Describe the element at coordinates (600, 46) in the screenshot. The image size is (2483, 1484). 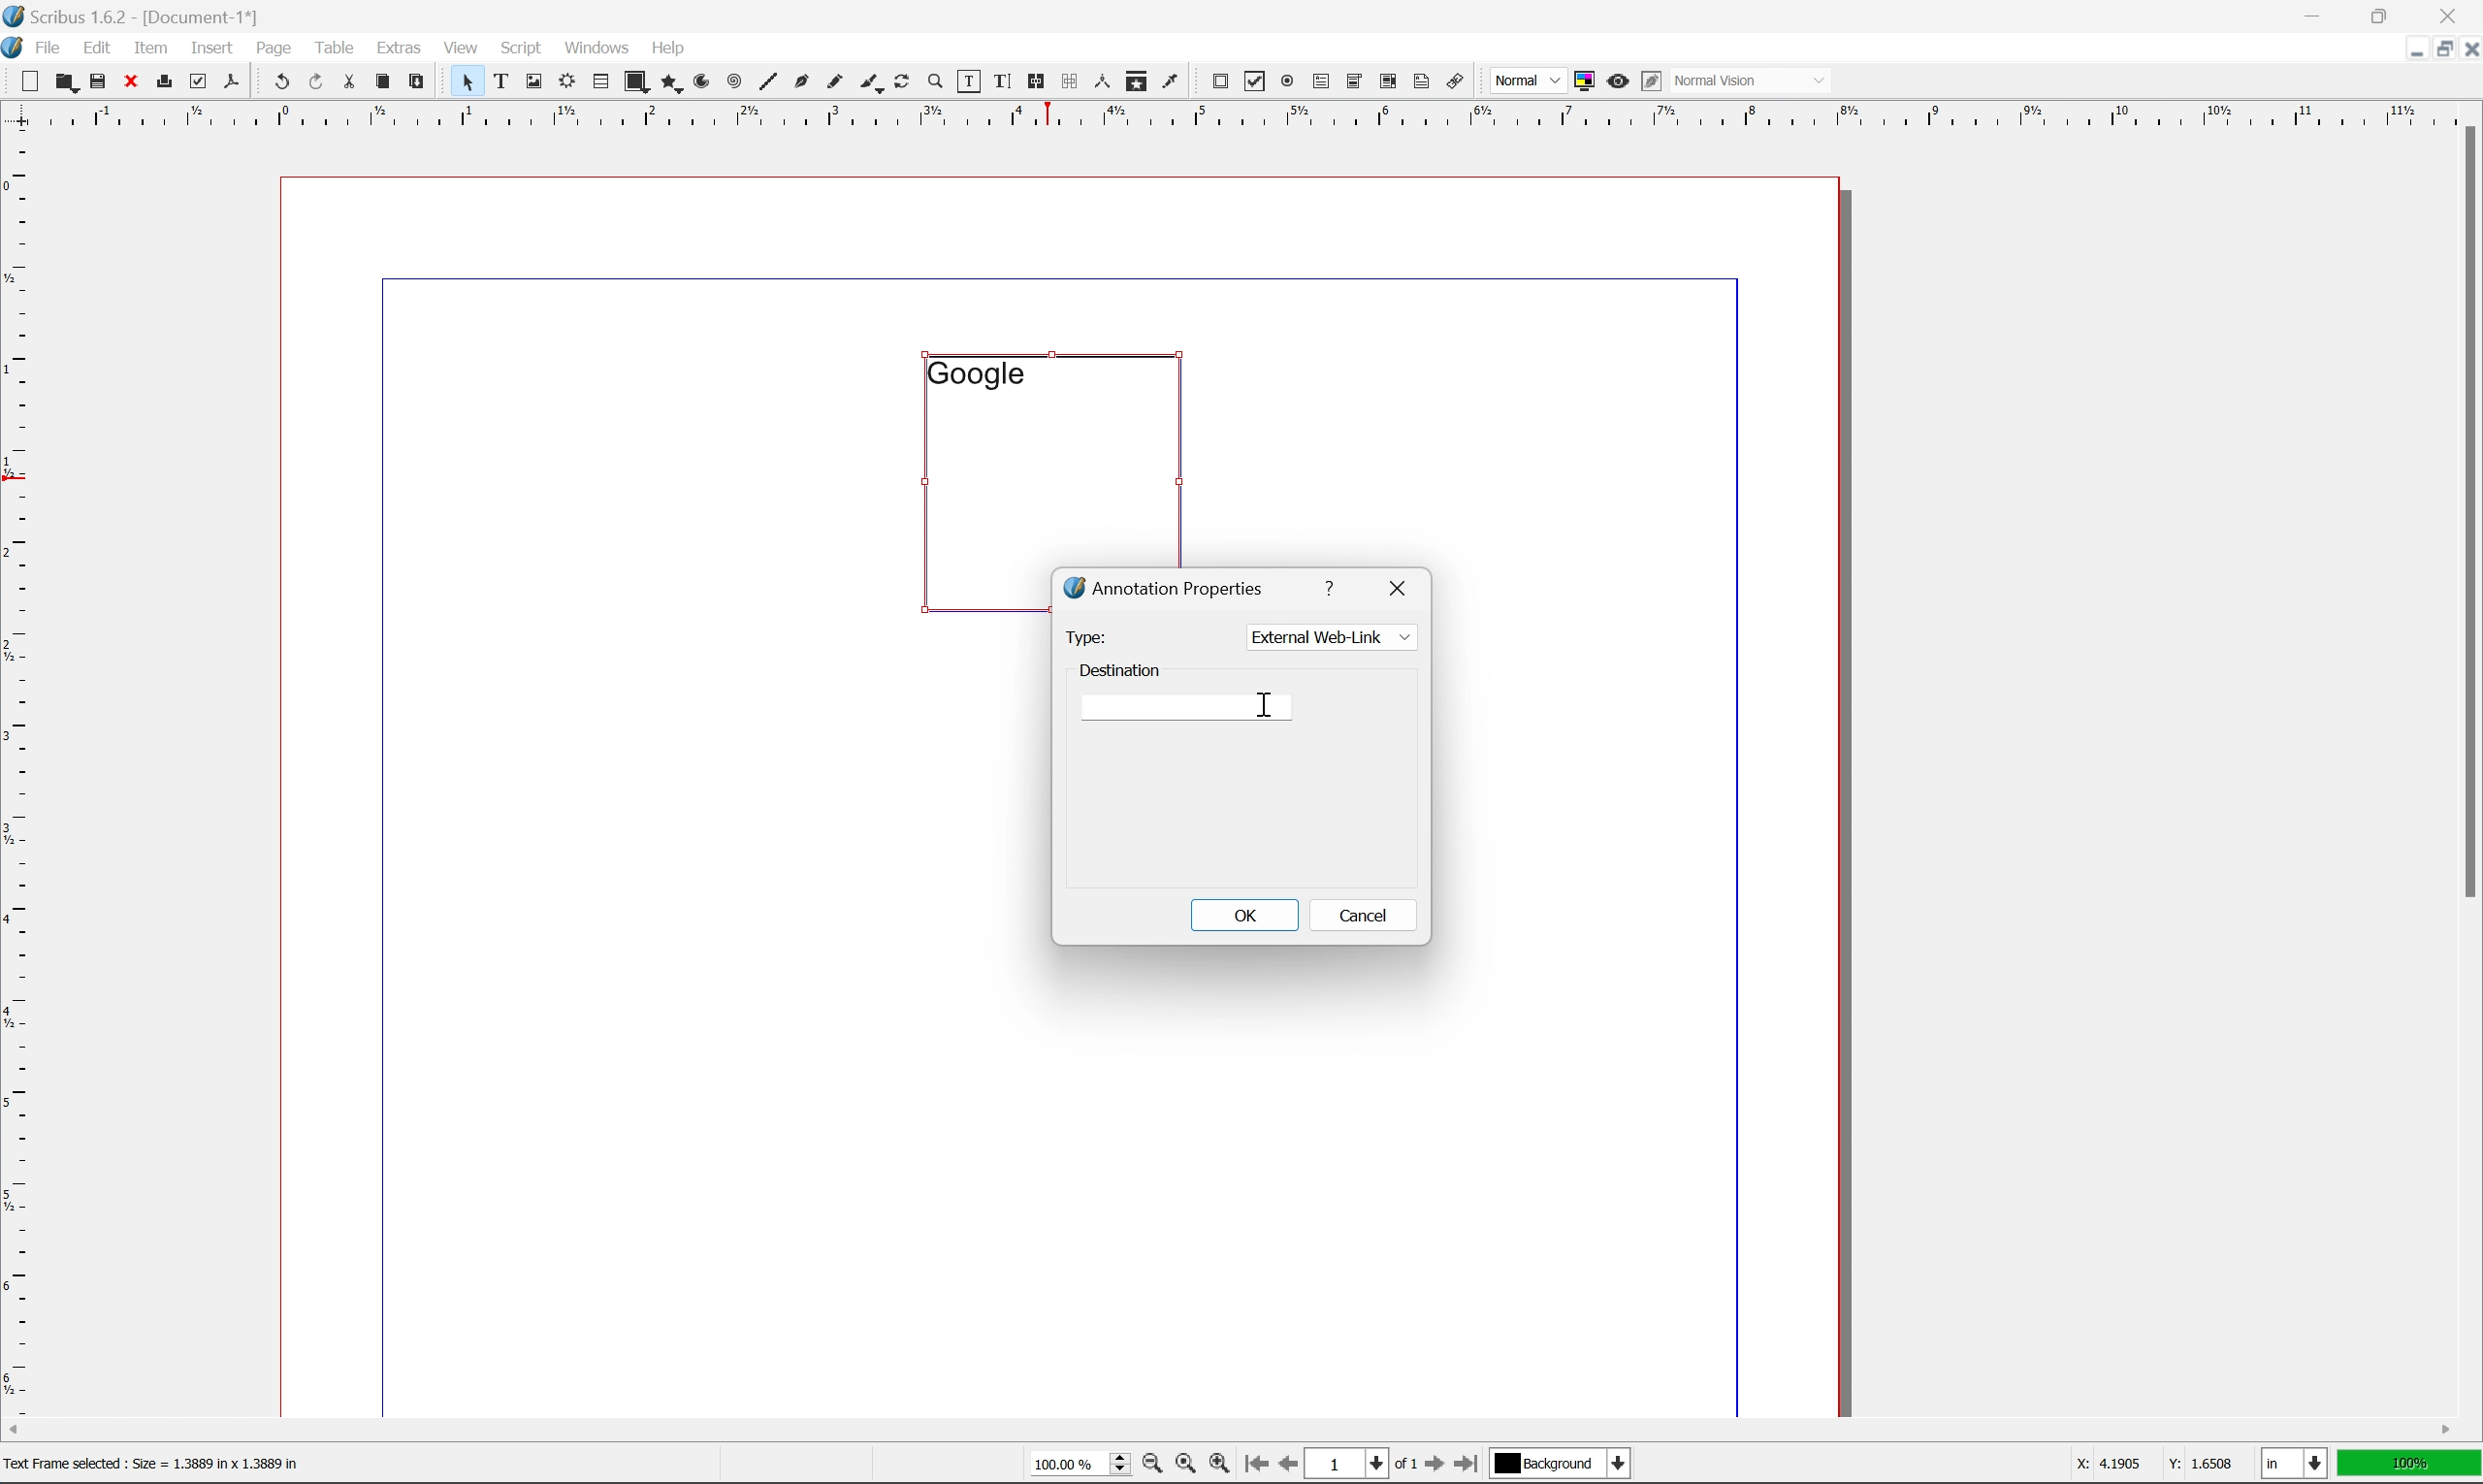
I see `windows` at that location.